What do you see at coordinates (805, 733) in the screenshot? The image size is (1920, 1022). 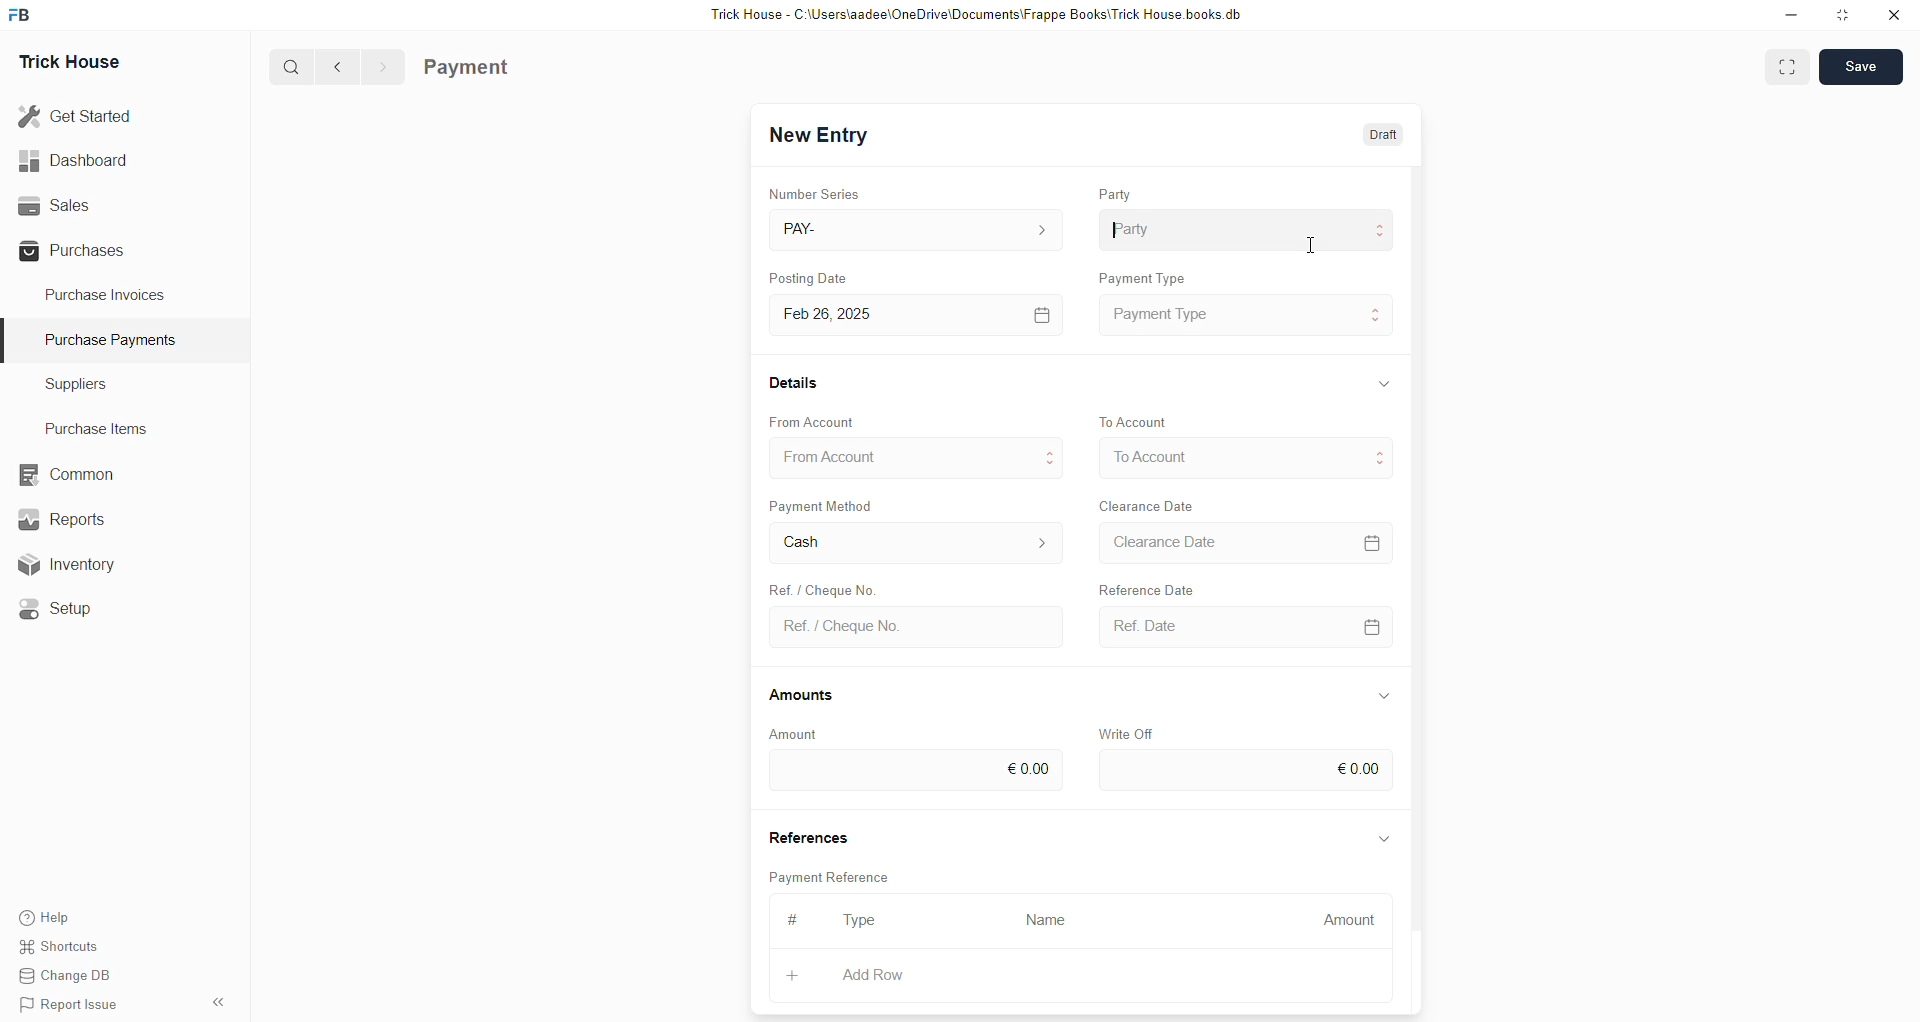 I see `Amount` at bounding box center [805, 733].